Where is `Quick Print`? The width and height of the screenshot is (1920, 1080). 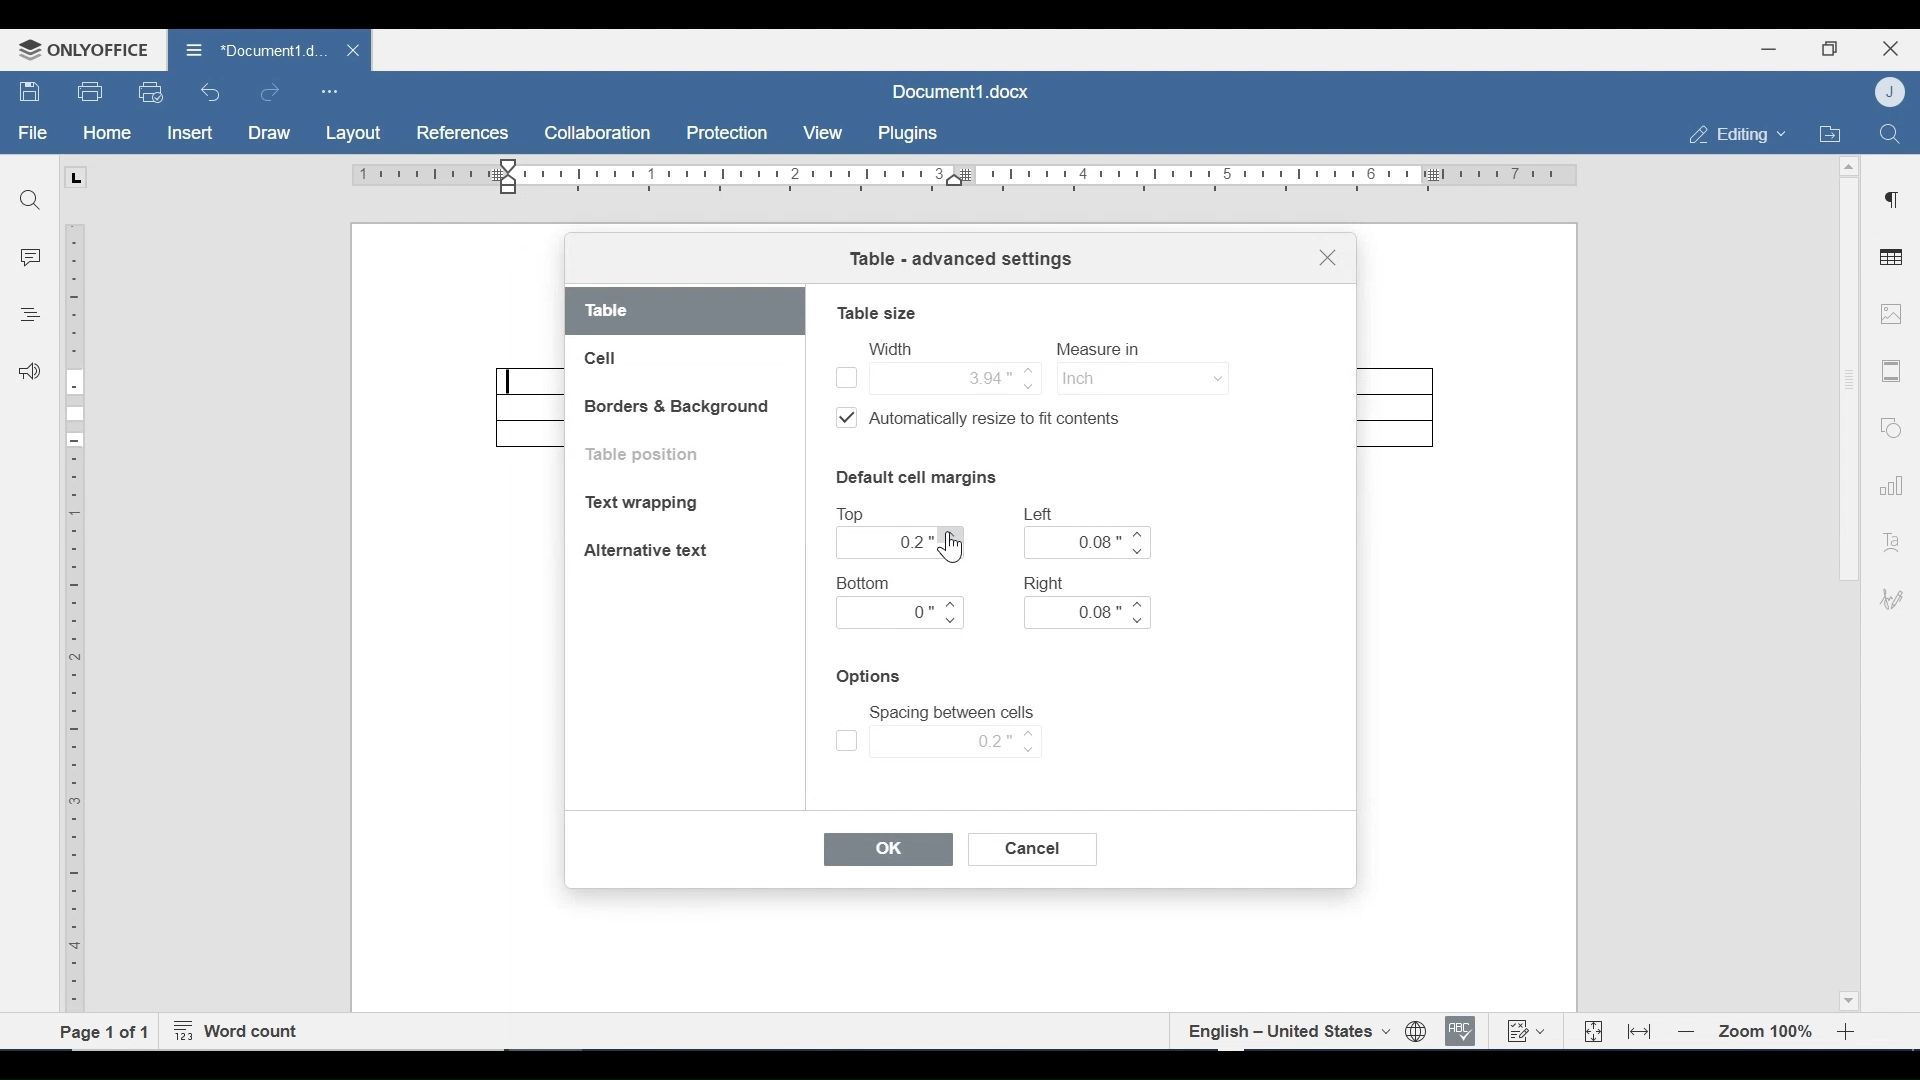 Quick Print is located at coordinates (149, 91).